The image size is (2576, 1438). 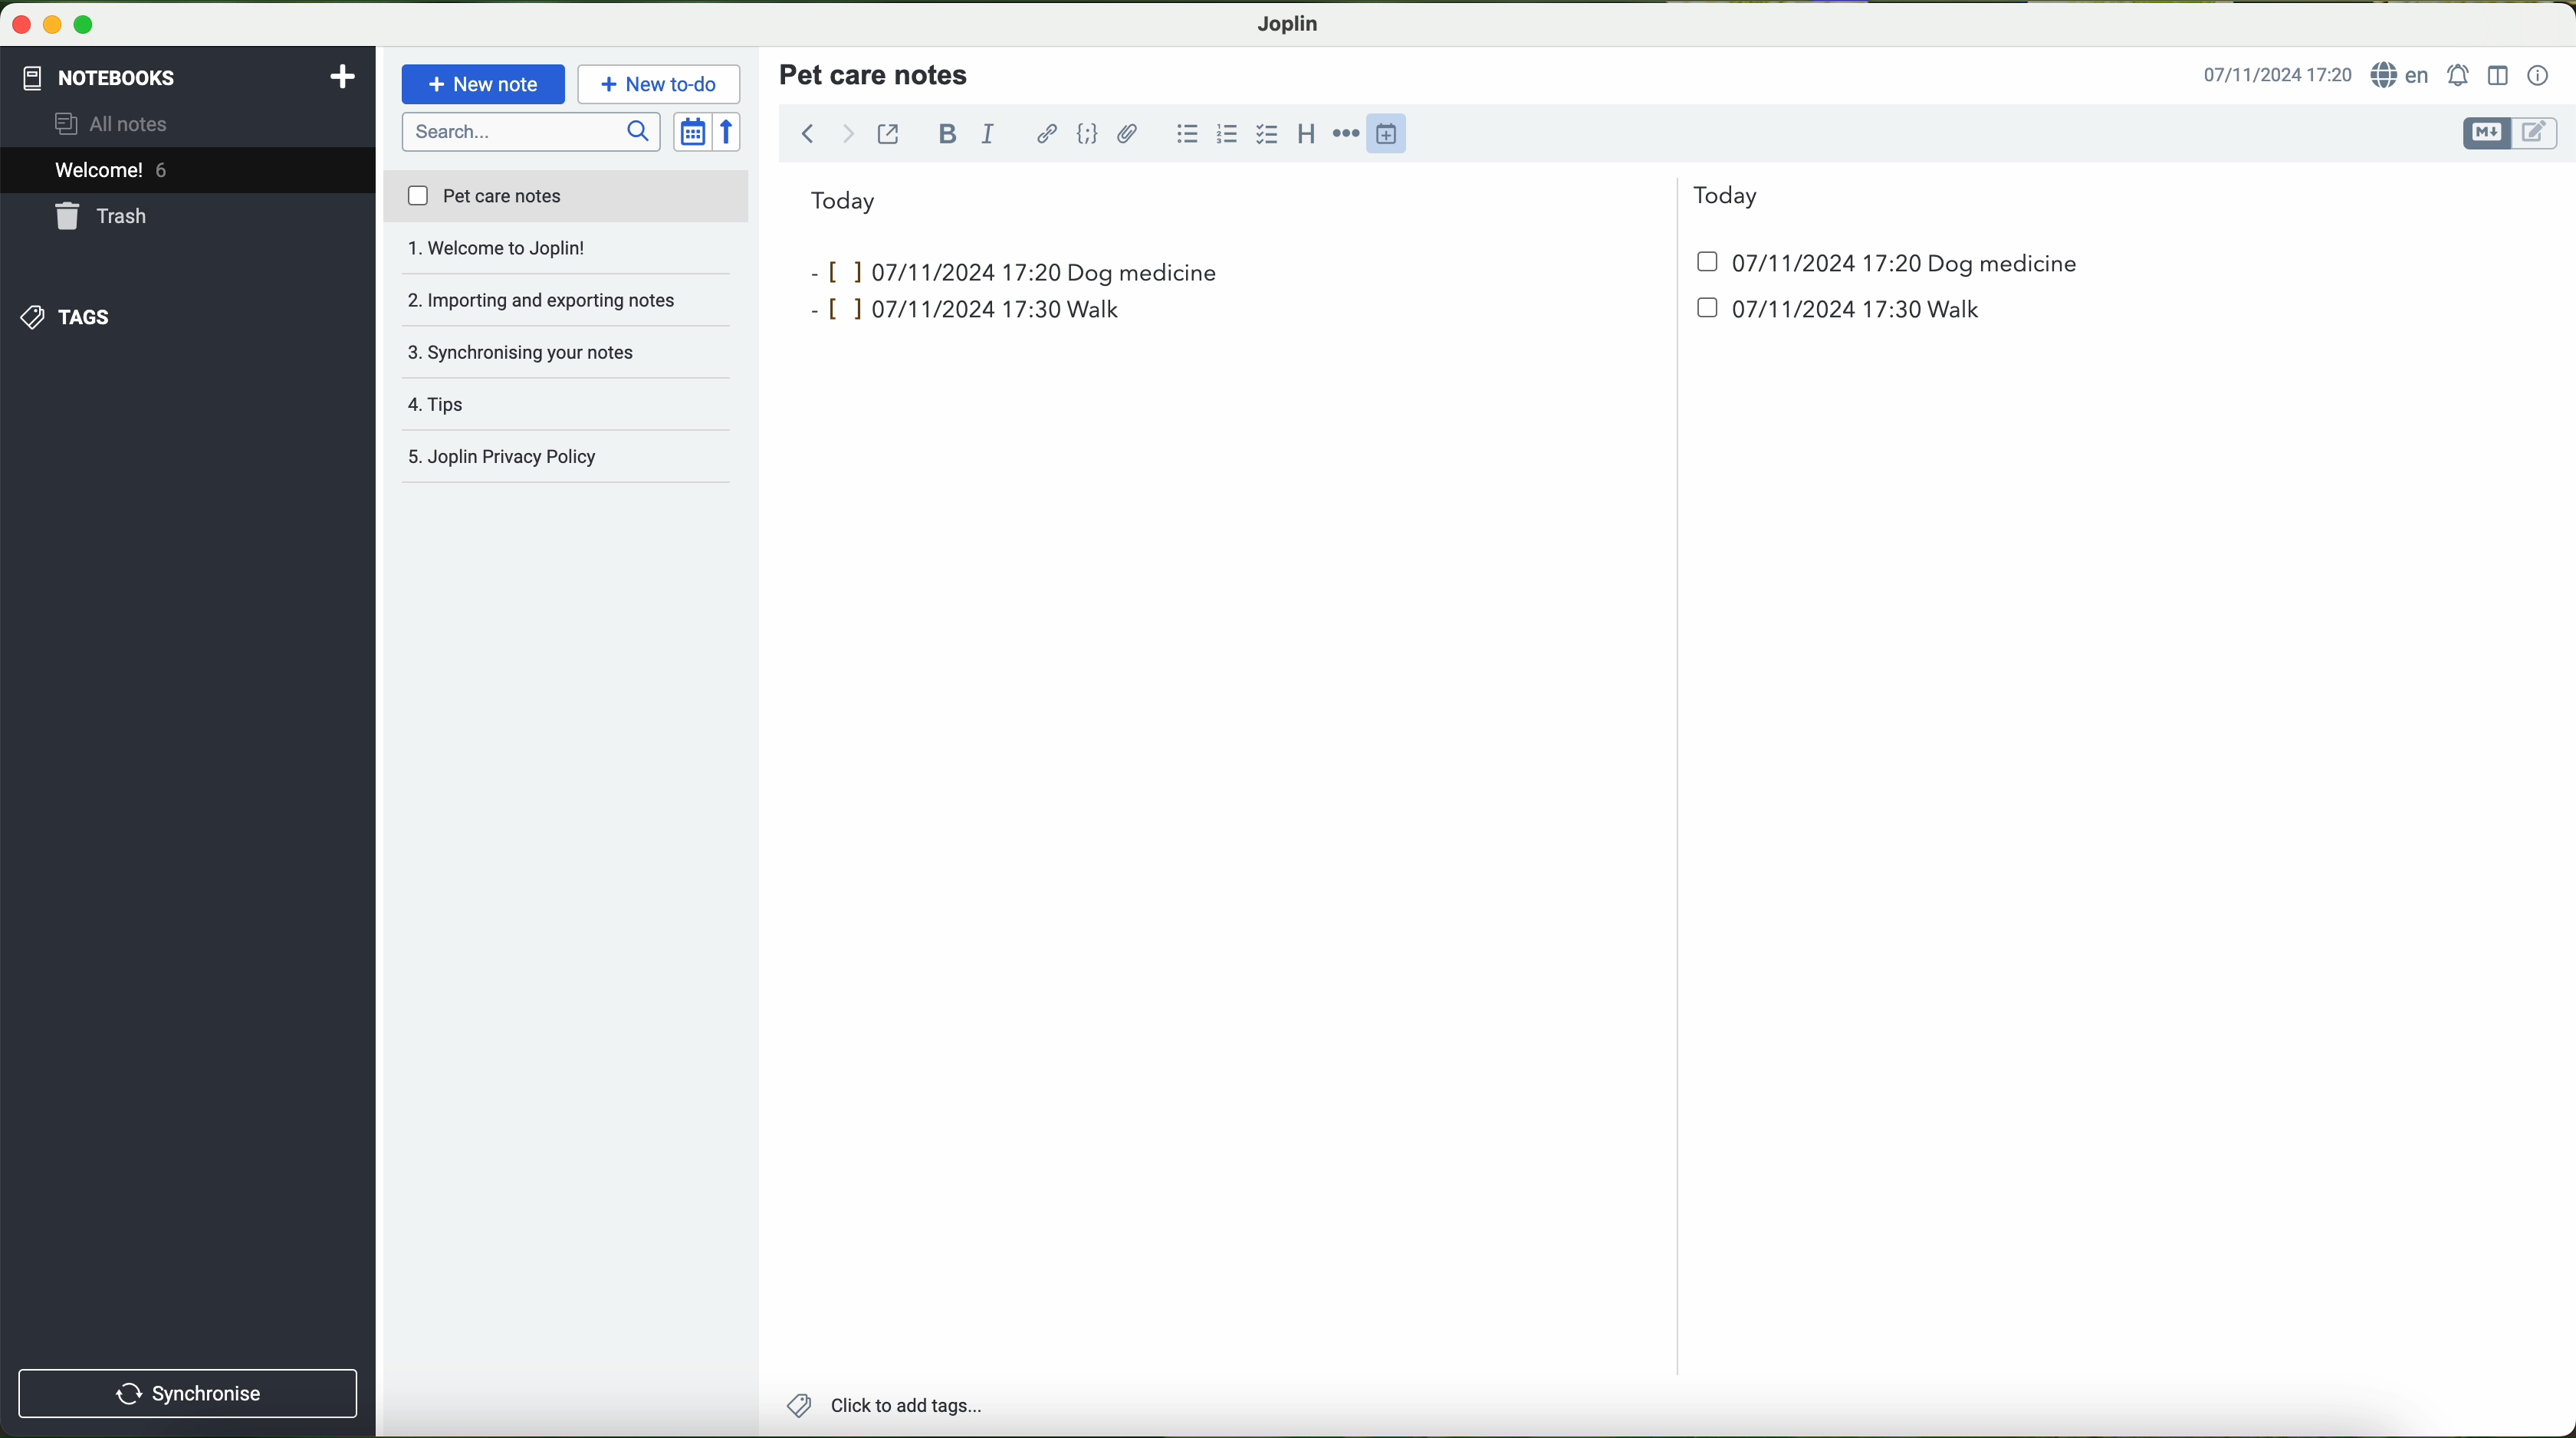 I want to click on pet care notes file, so click(x=565, y=198).